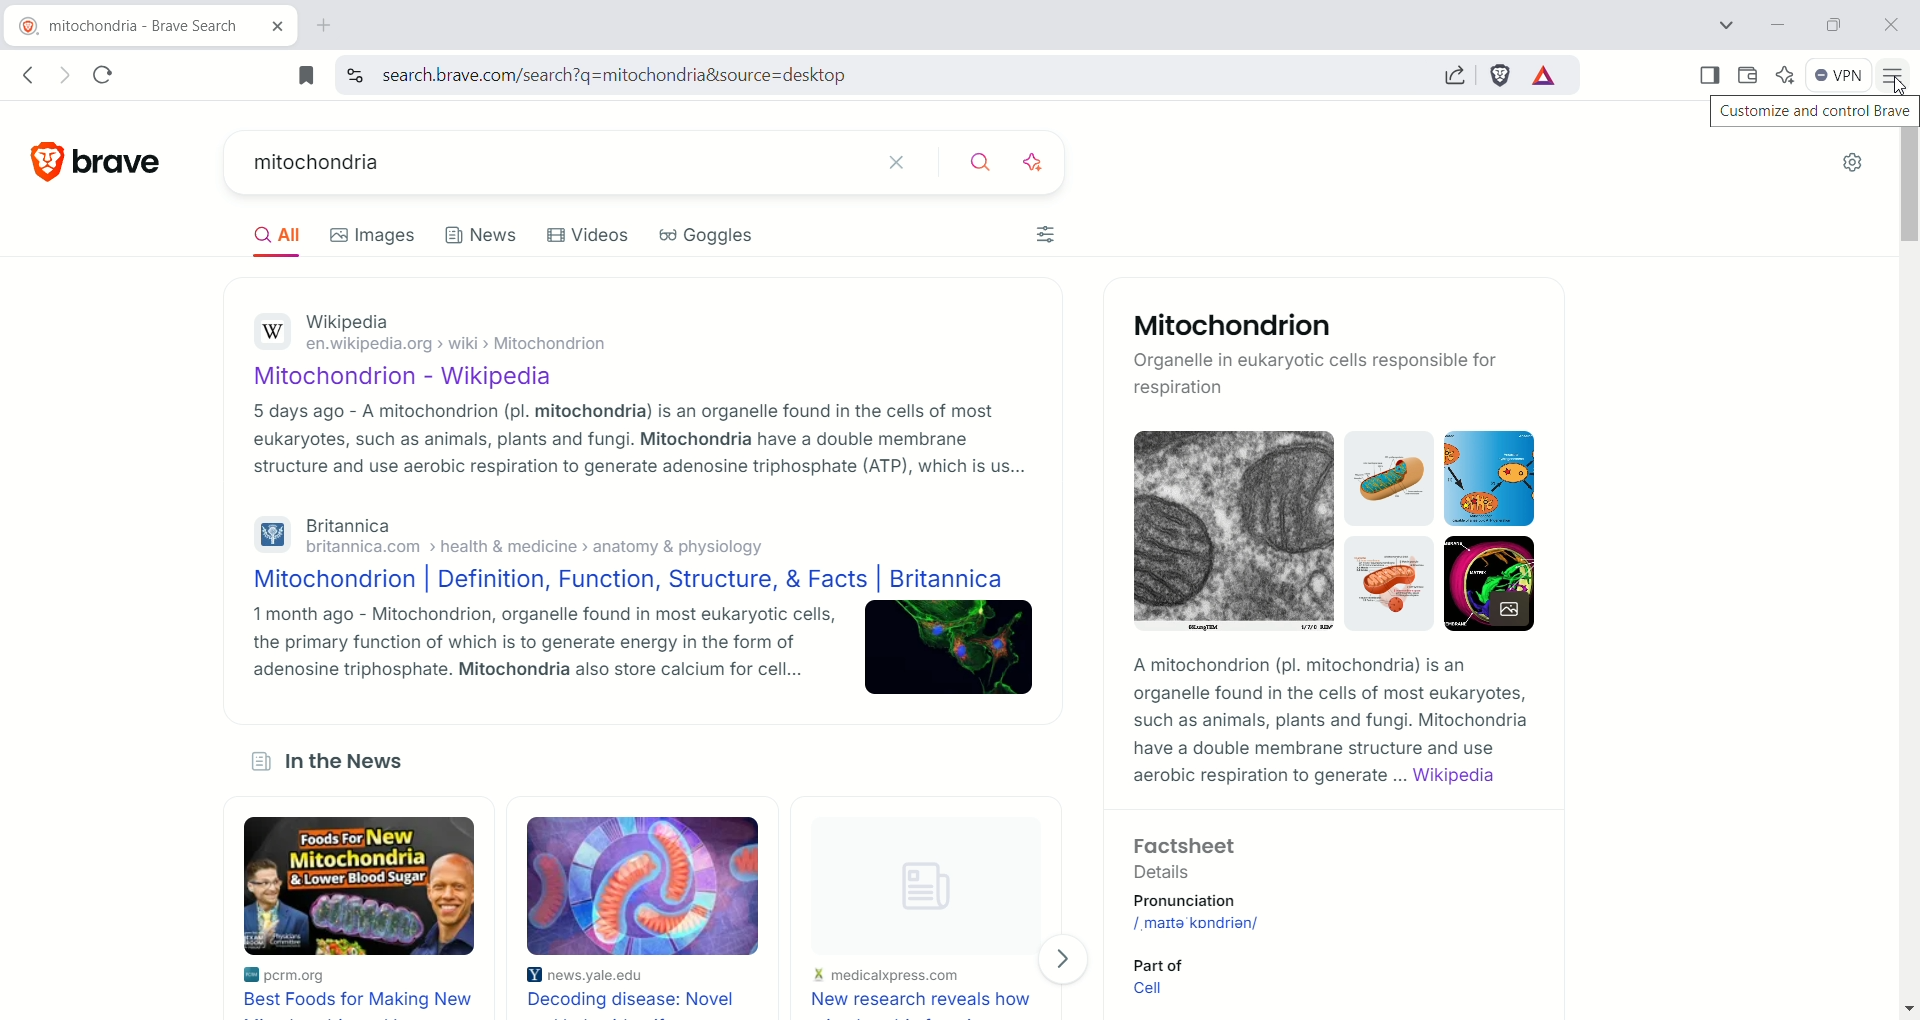 The image size is (1920, 1020). Describe the element at coordinates (597, 236) in the screenshot. I see `Videos` at that location.